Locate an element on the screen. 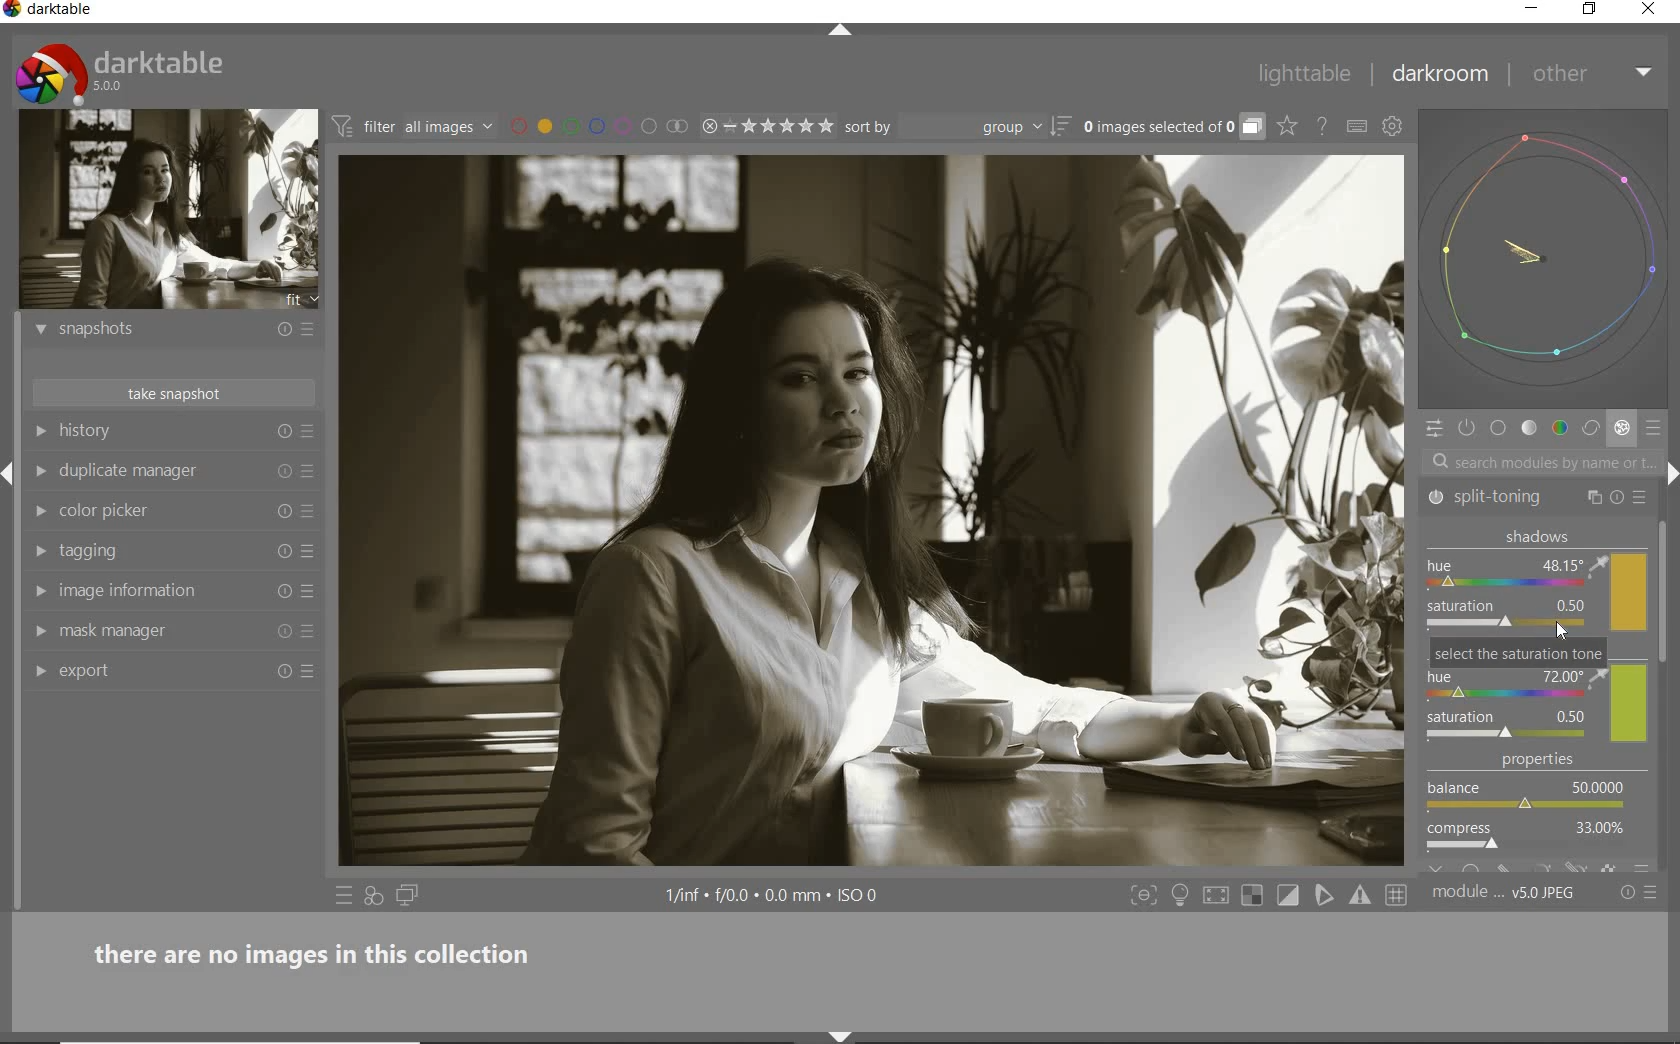 Image resolution: width=1680 pixels, height=1044 pixels. sort is located at coordinates (956, 127).